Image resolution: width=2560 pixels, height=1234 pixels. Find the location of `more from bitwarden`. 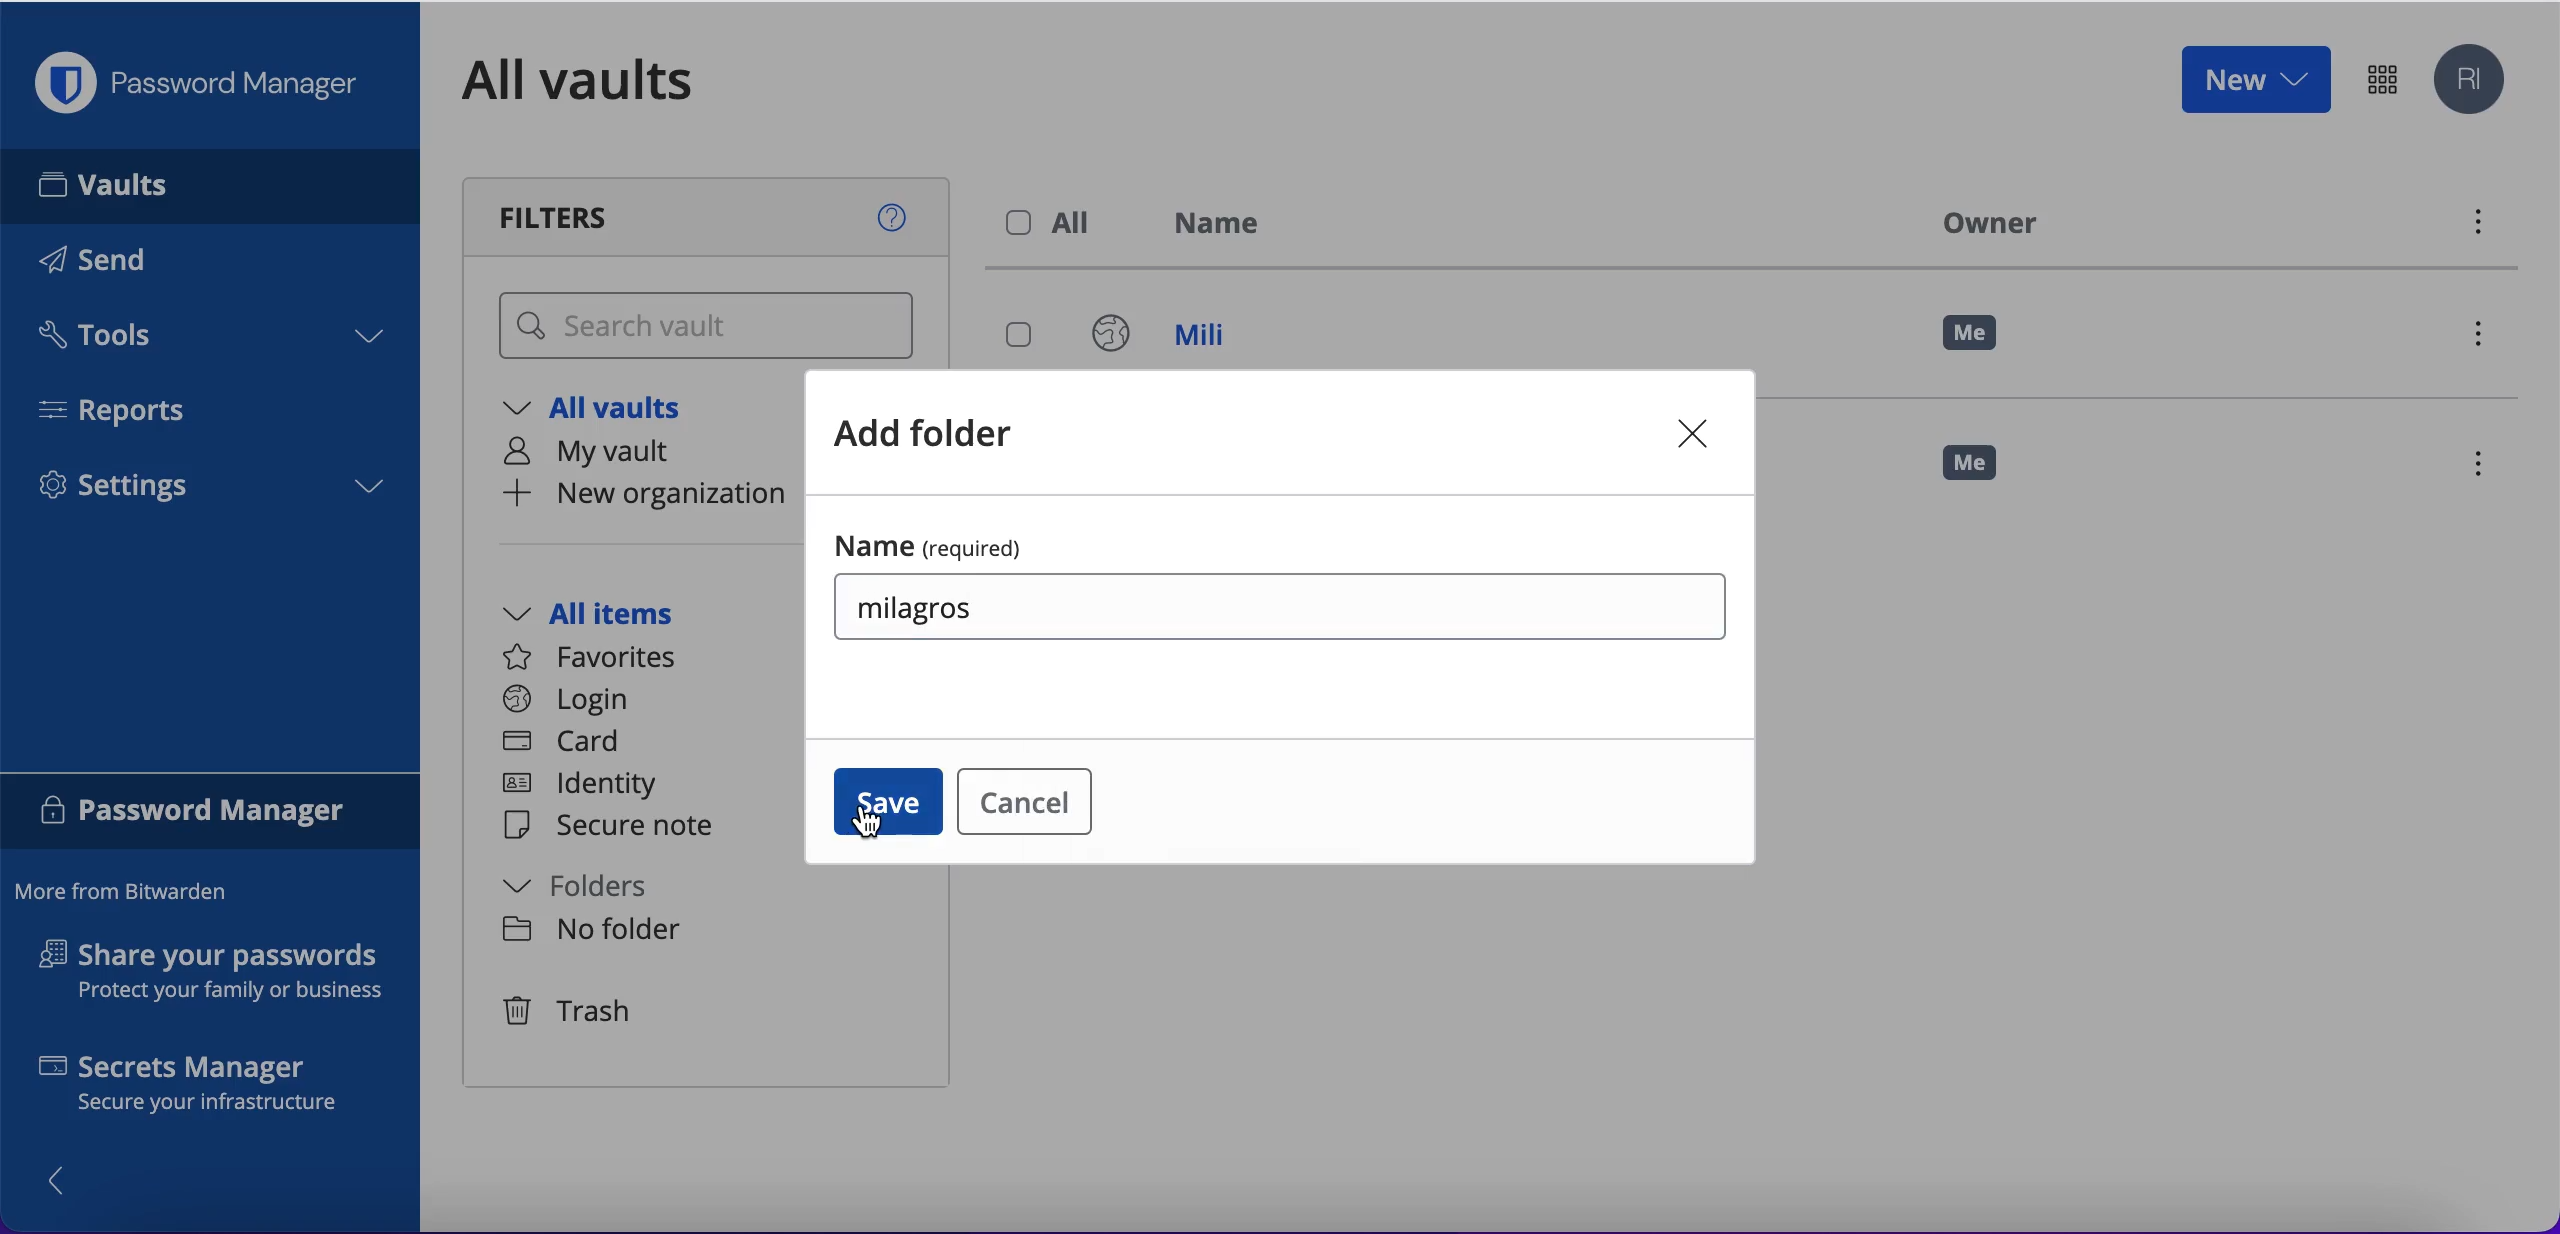

more from bitwarden is located at coordinates (131, 893).